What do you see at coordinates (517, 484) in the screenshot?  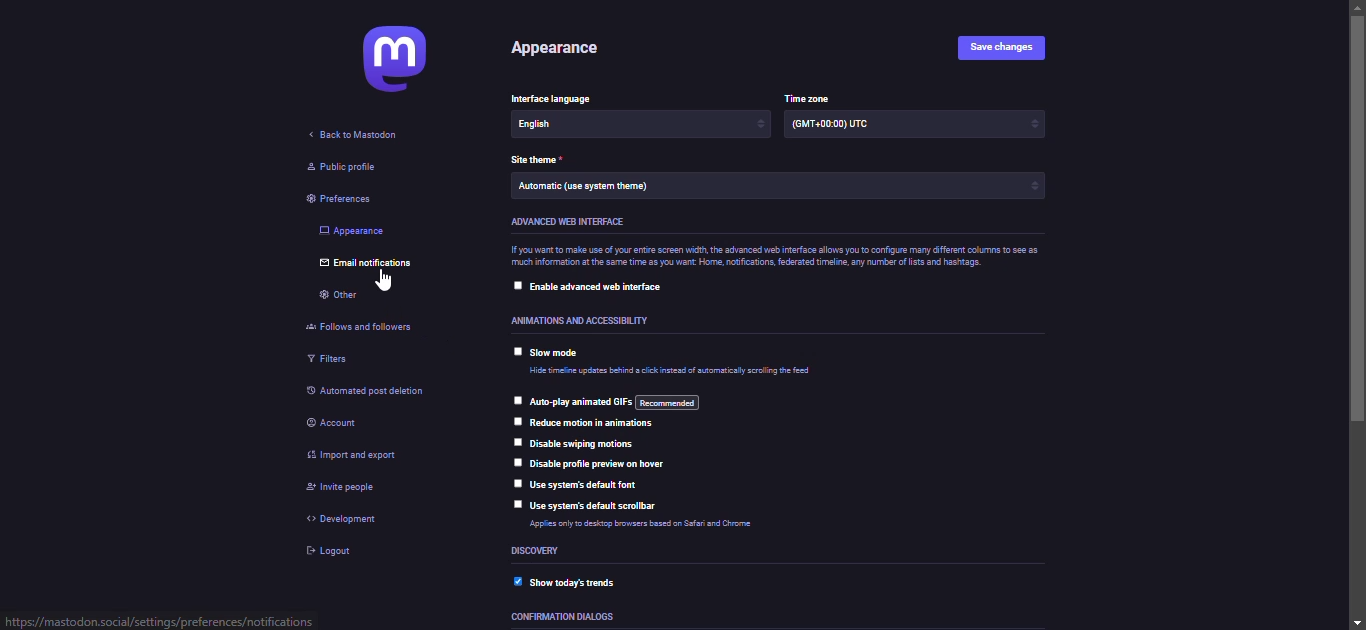 I see `click to select` at bounding box center [517, 484].